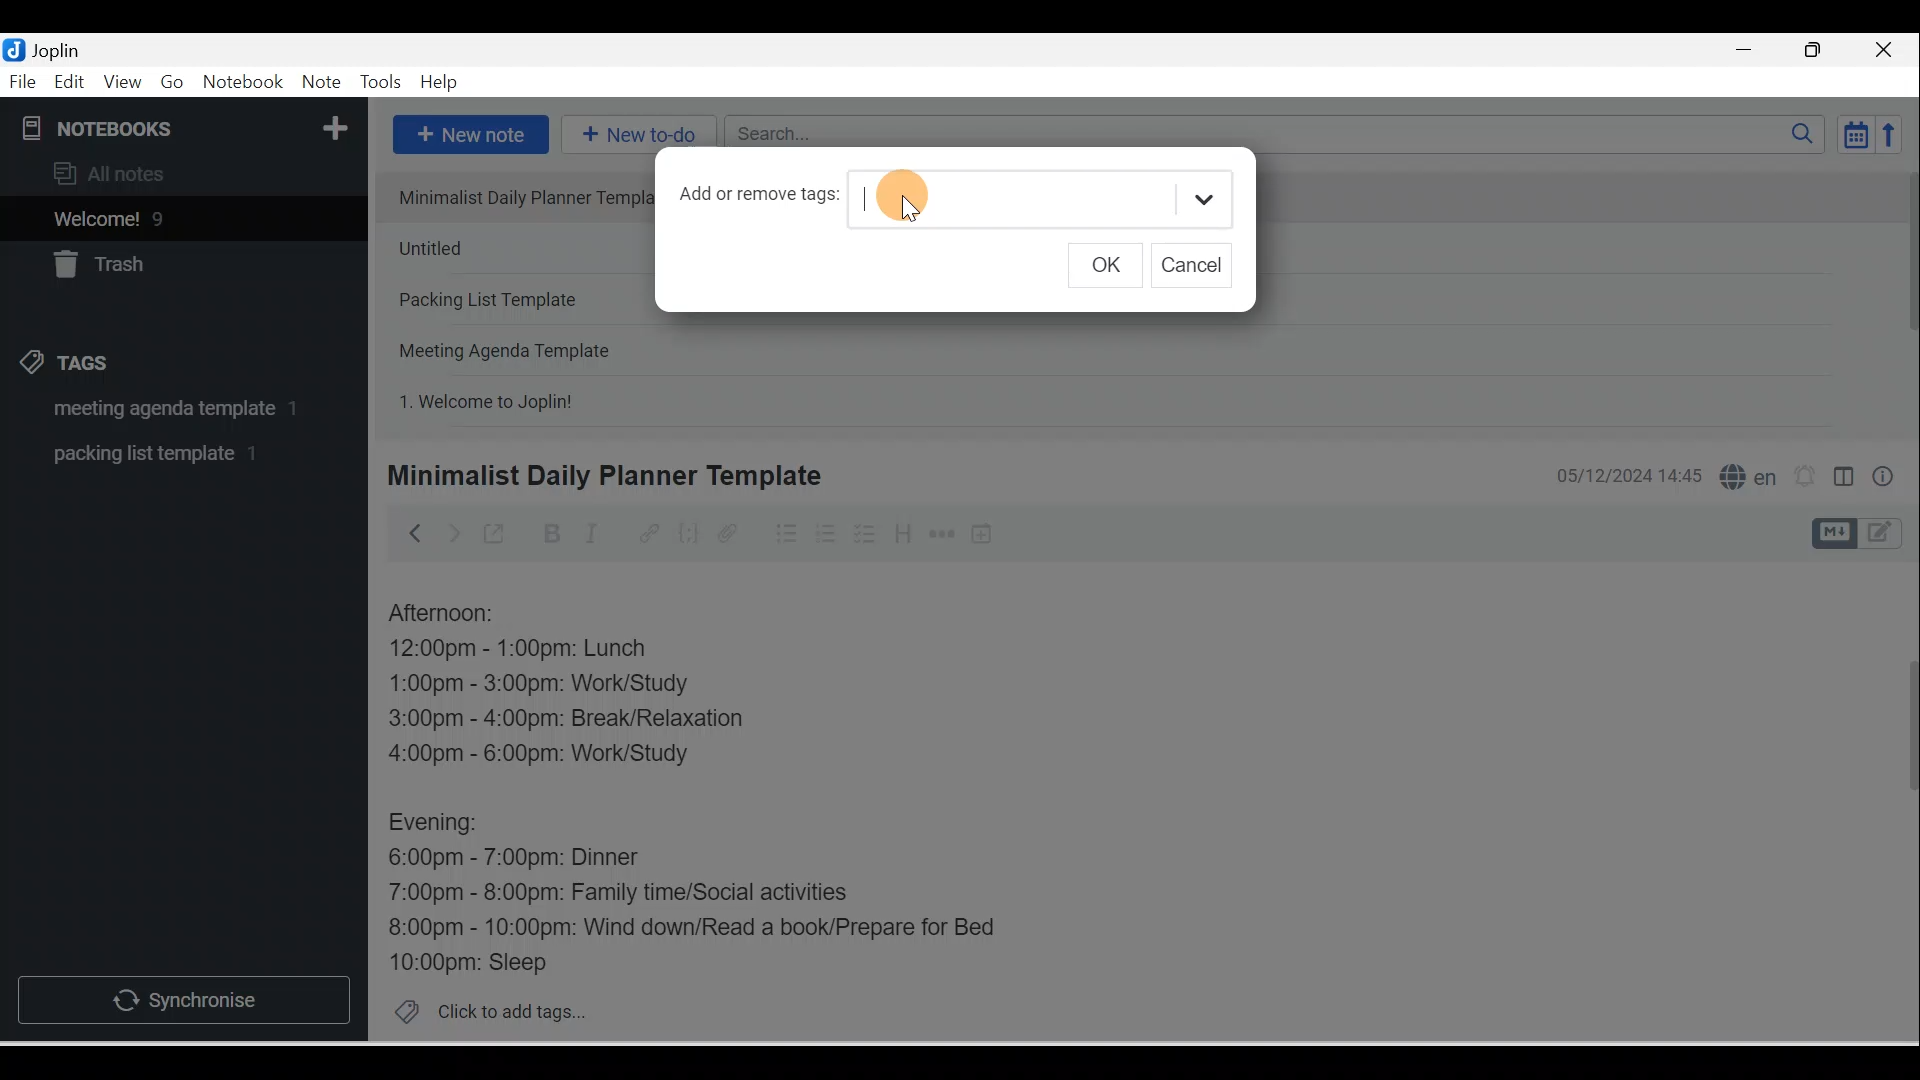 Image resolution: width=1920 pixels, height=1080 pixels. Describe the element at coordinates (479, 961) in the screenshot. I see `10:00pm: Sleep` at that location.